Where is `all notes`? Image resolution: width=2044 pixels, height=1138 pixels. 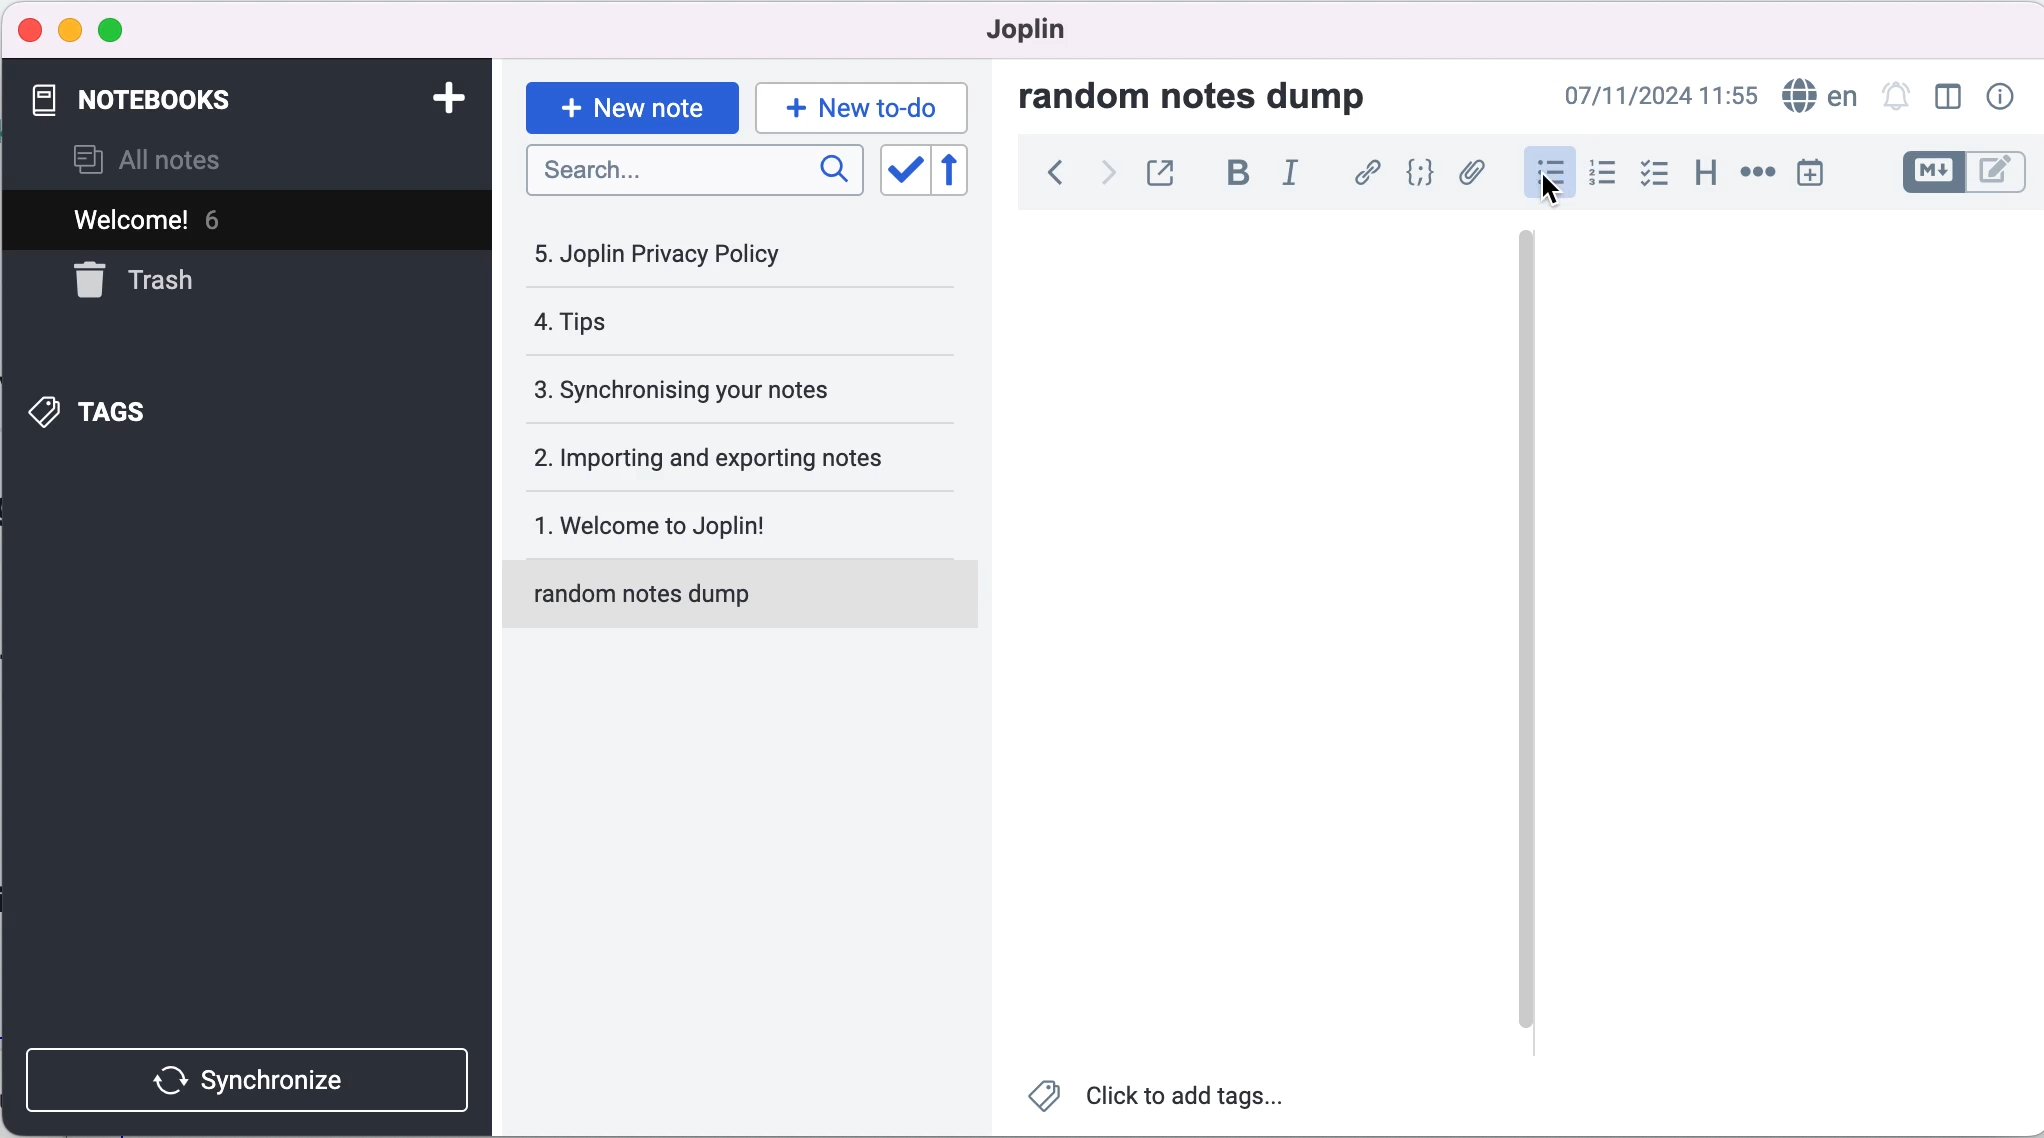
all notes is located at coordinates (180, 159).